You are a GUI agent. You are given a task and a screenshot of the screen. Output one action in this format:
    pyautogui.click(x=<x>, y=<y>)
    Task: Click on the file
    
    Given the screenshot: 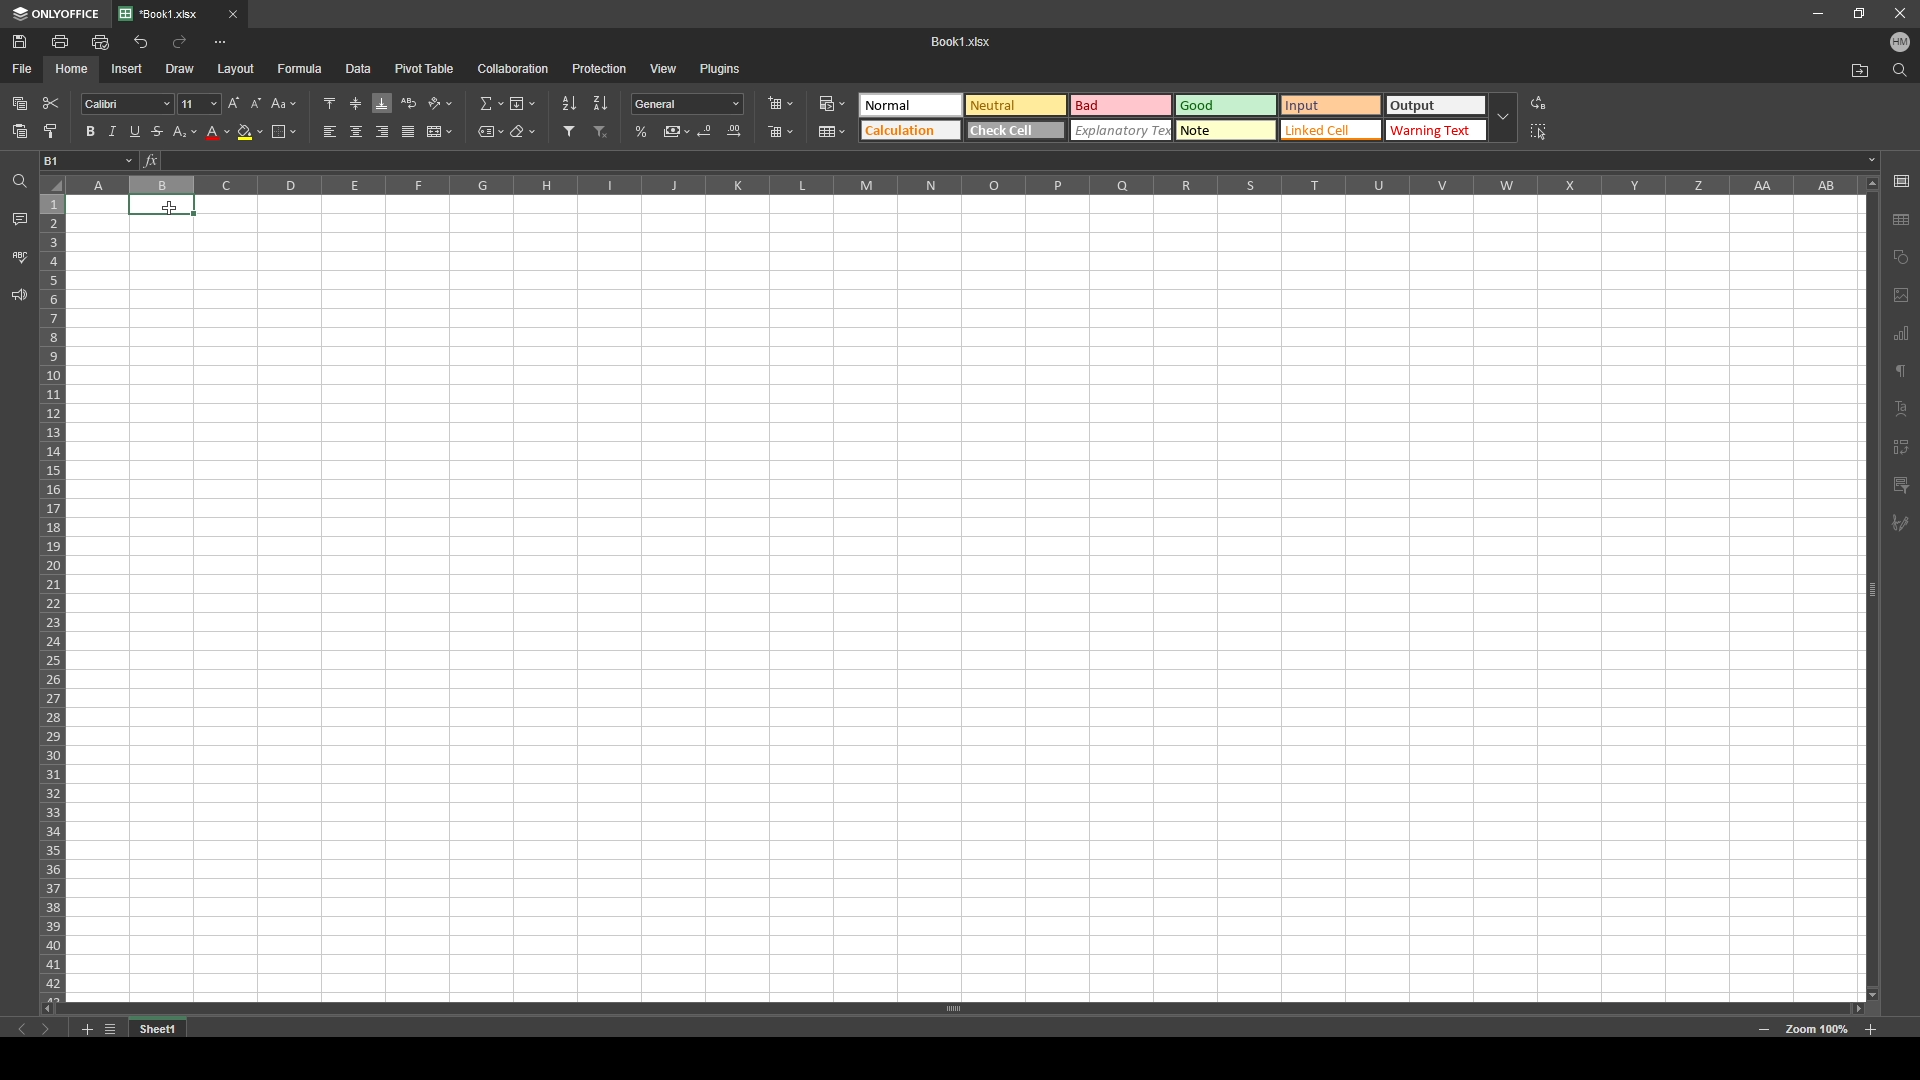 What is the action you would take?
    pyautogui.click(x=24, y=70)
    